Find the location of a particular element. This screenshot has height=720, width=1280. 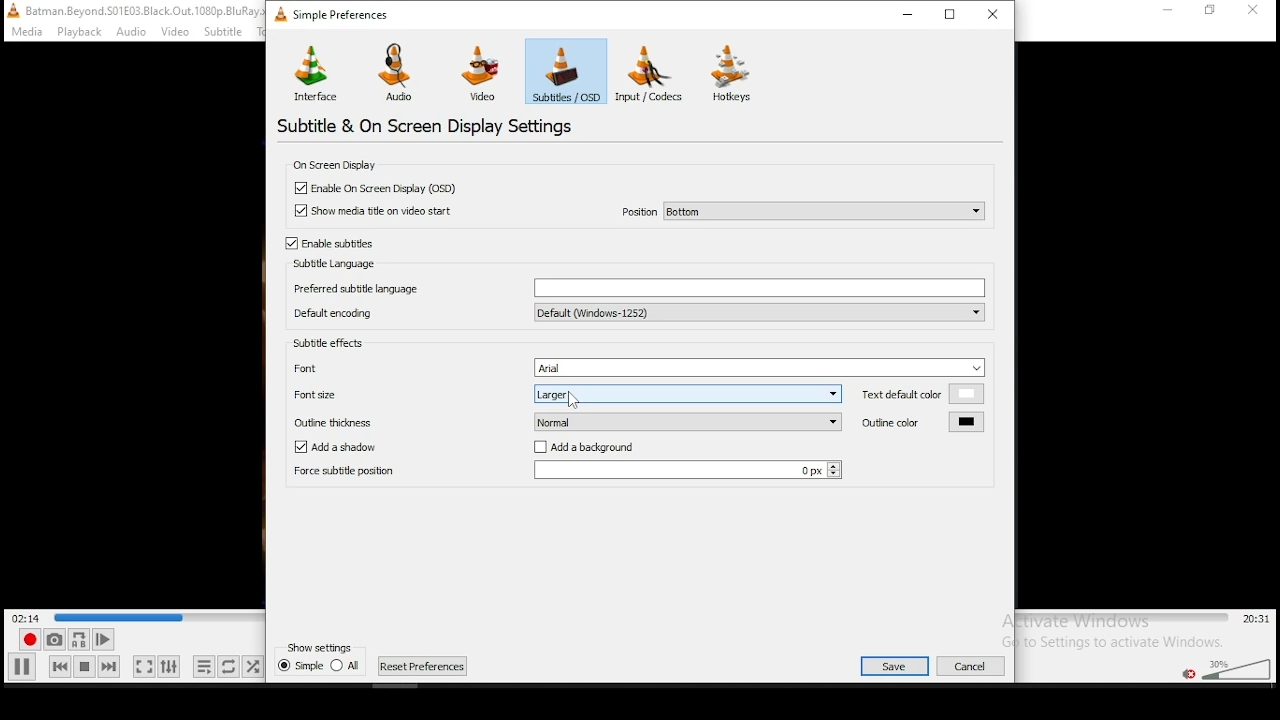

outline color is located at coordinates (921, 422).